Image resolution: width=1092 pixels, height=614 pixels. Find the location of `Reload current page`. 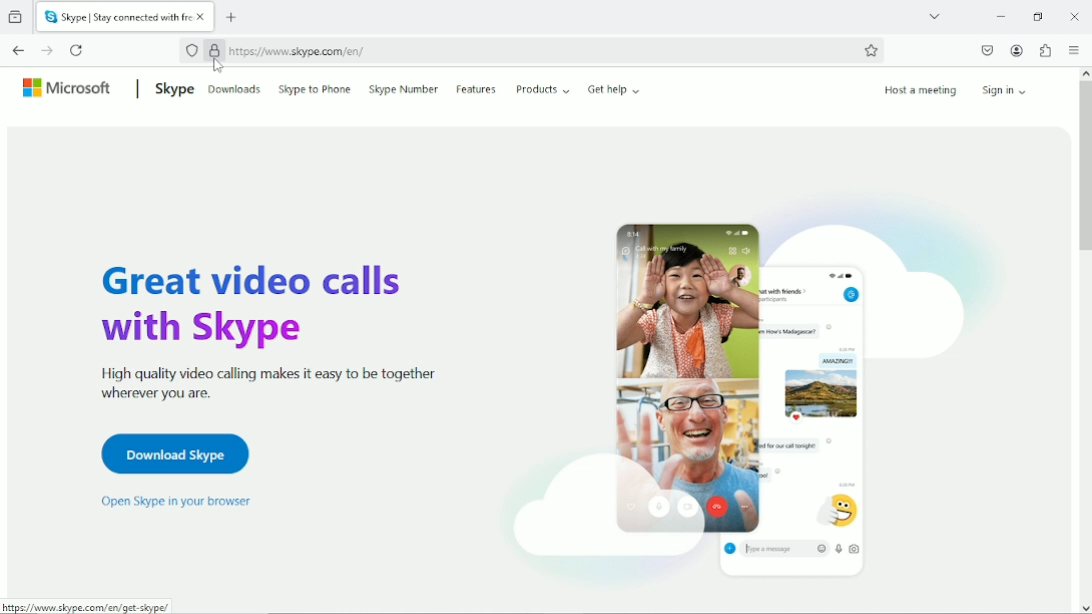

Reload current page is located at coordinates (77, 49).